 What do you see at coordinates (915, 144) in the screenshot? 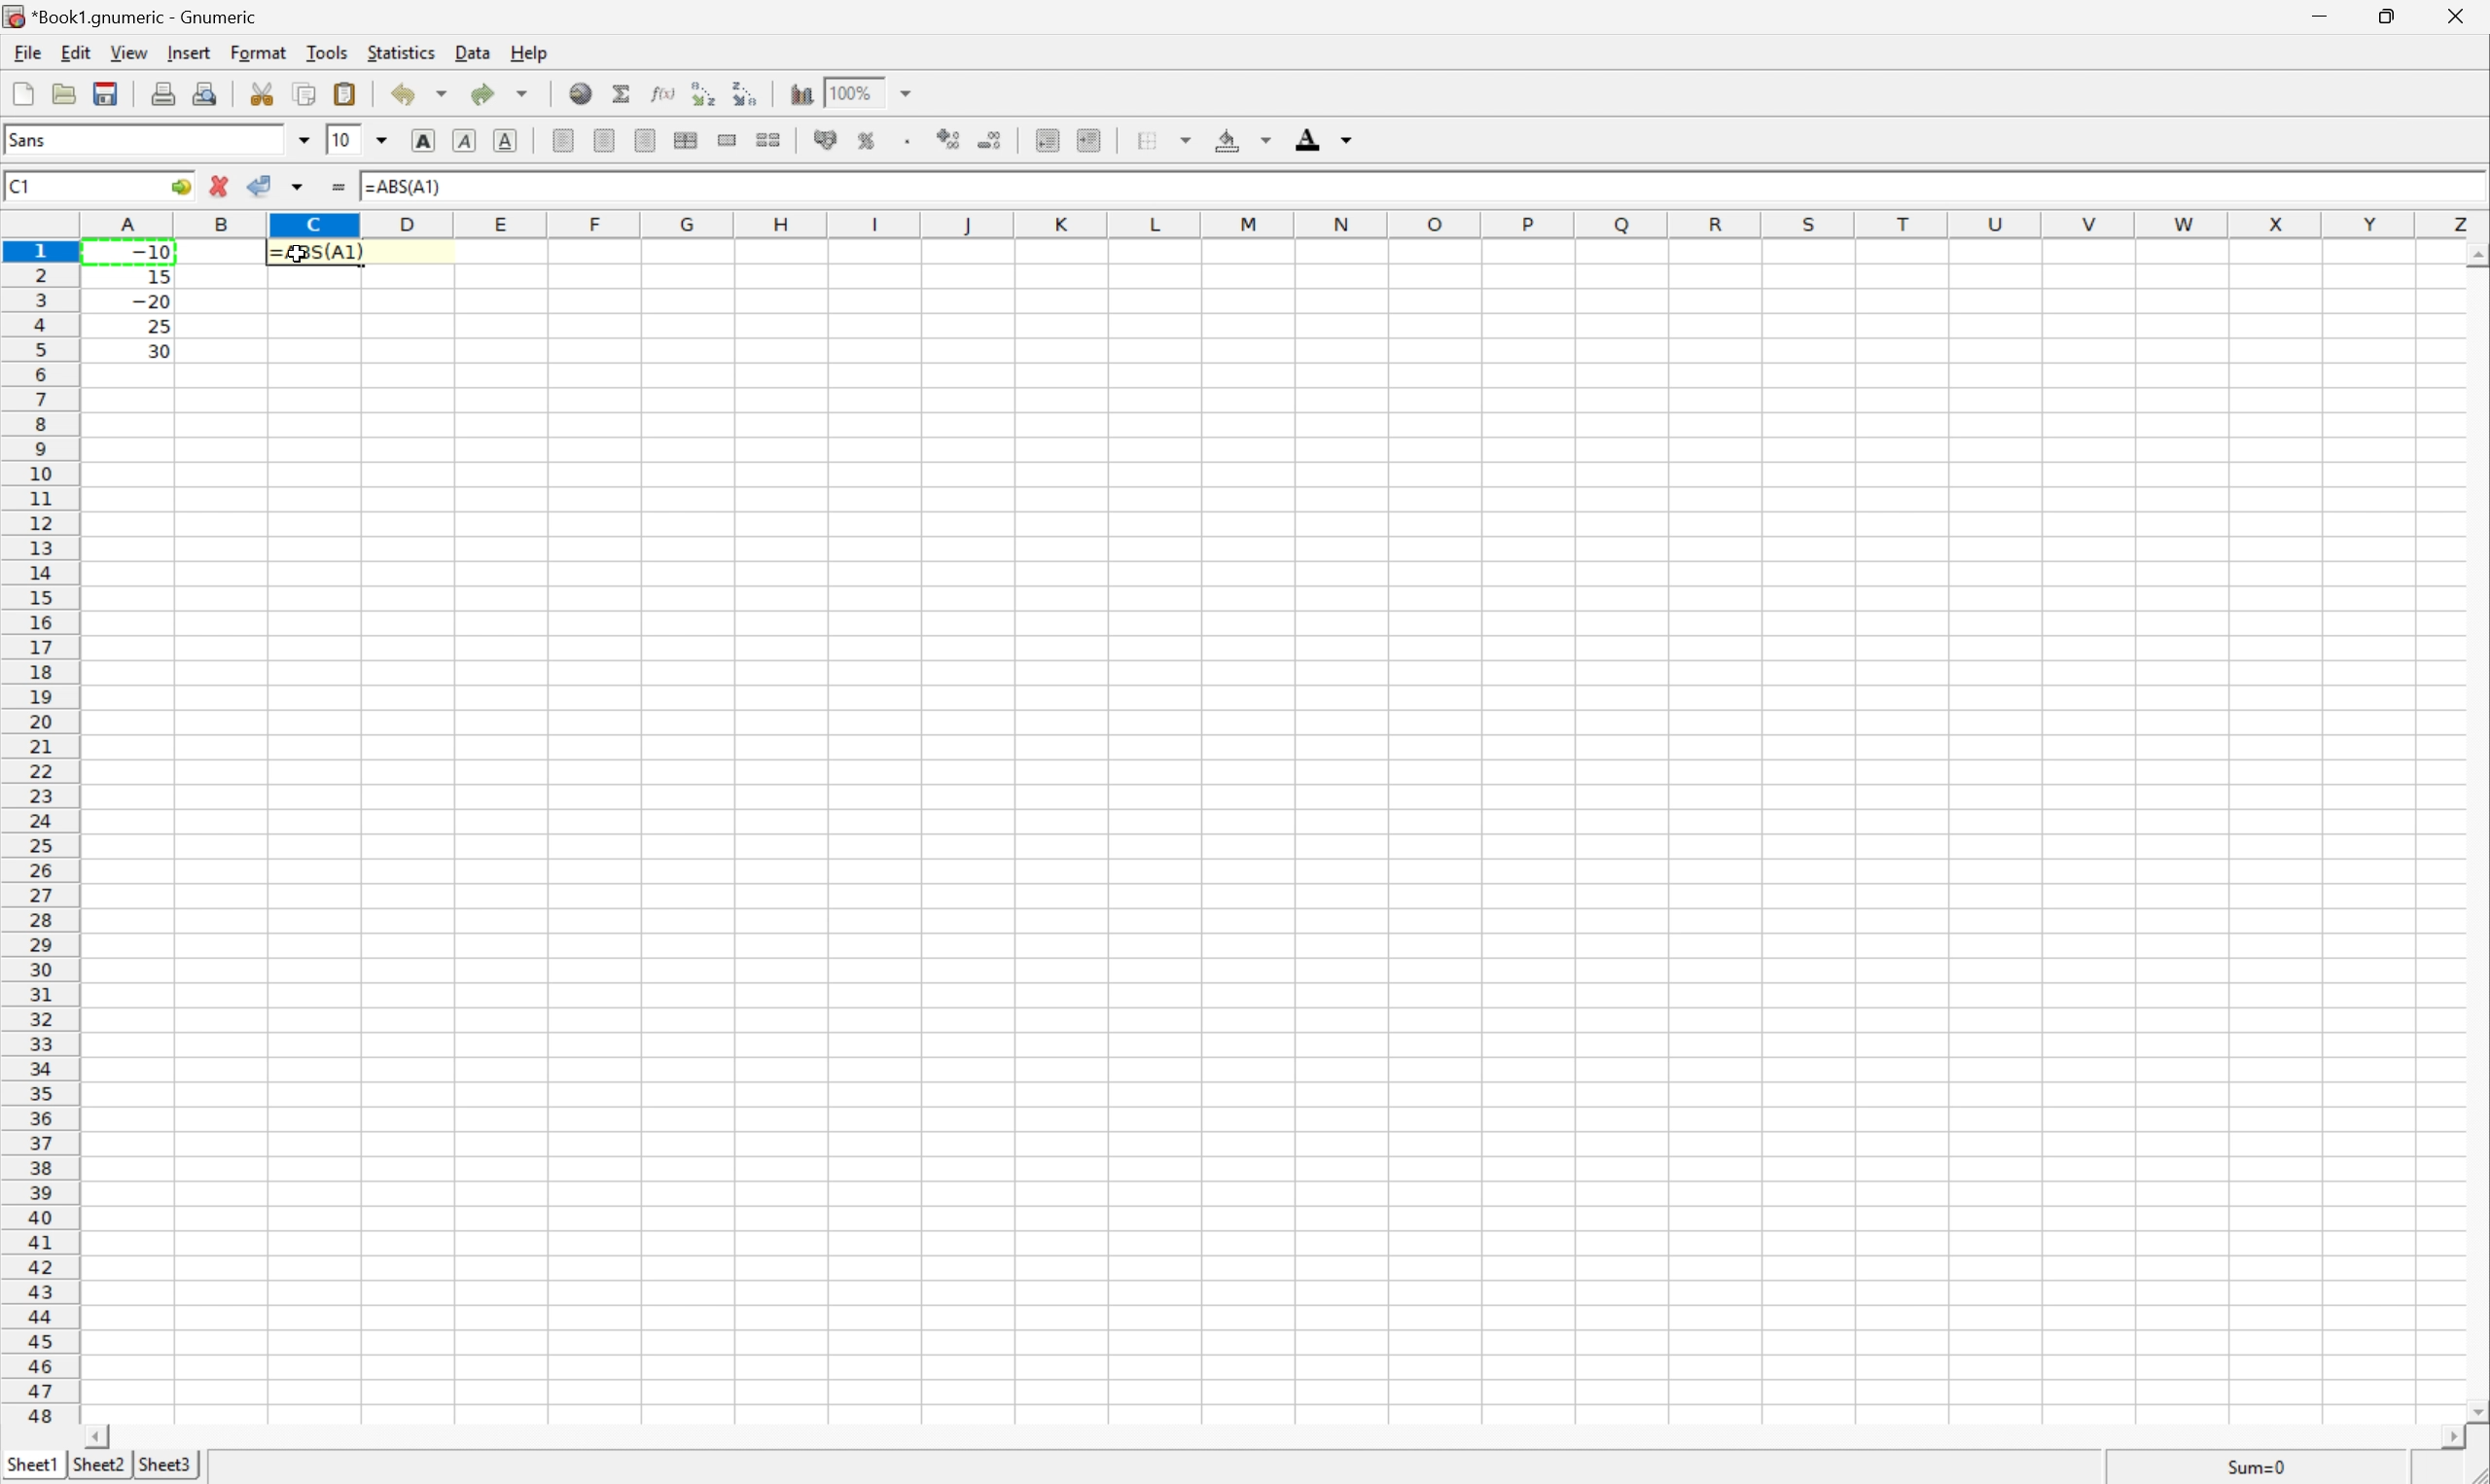
I see `Set the format of the selected cells to include a thousands separator` at bounding box center [915, 144].